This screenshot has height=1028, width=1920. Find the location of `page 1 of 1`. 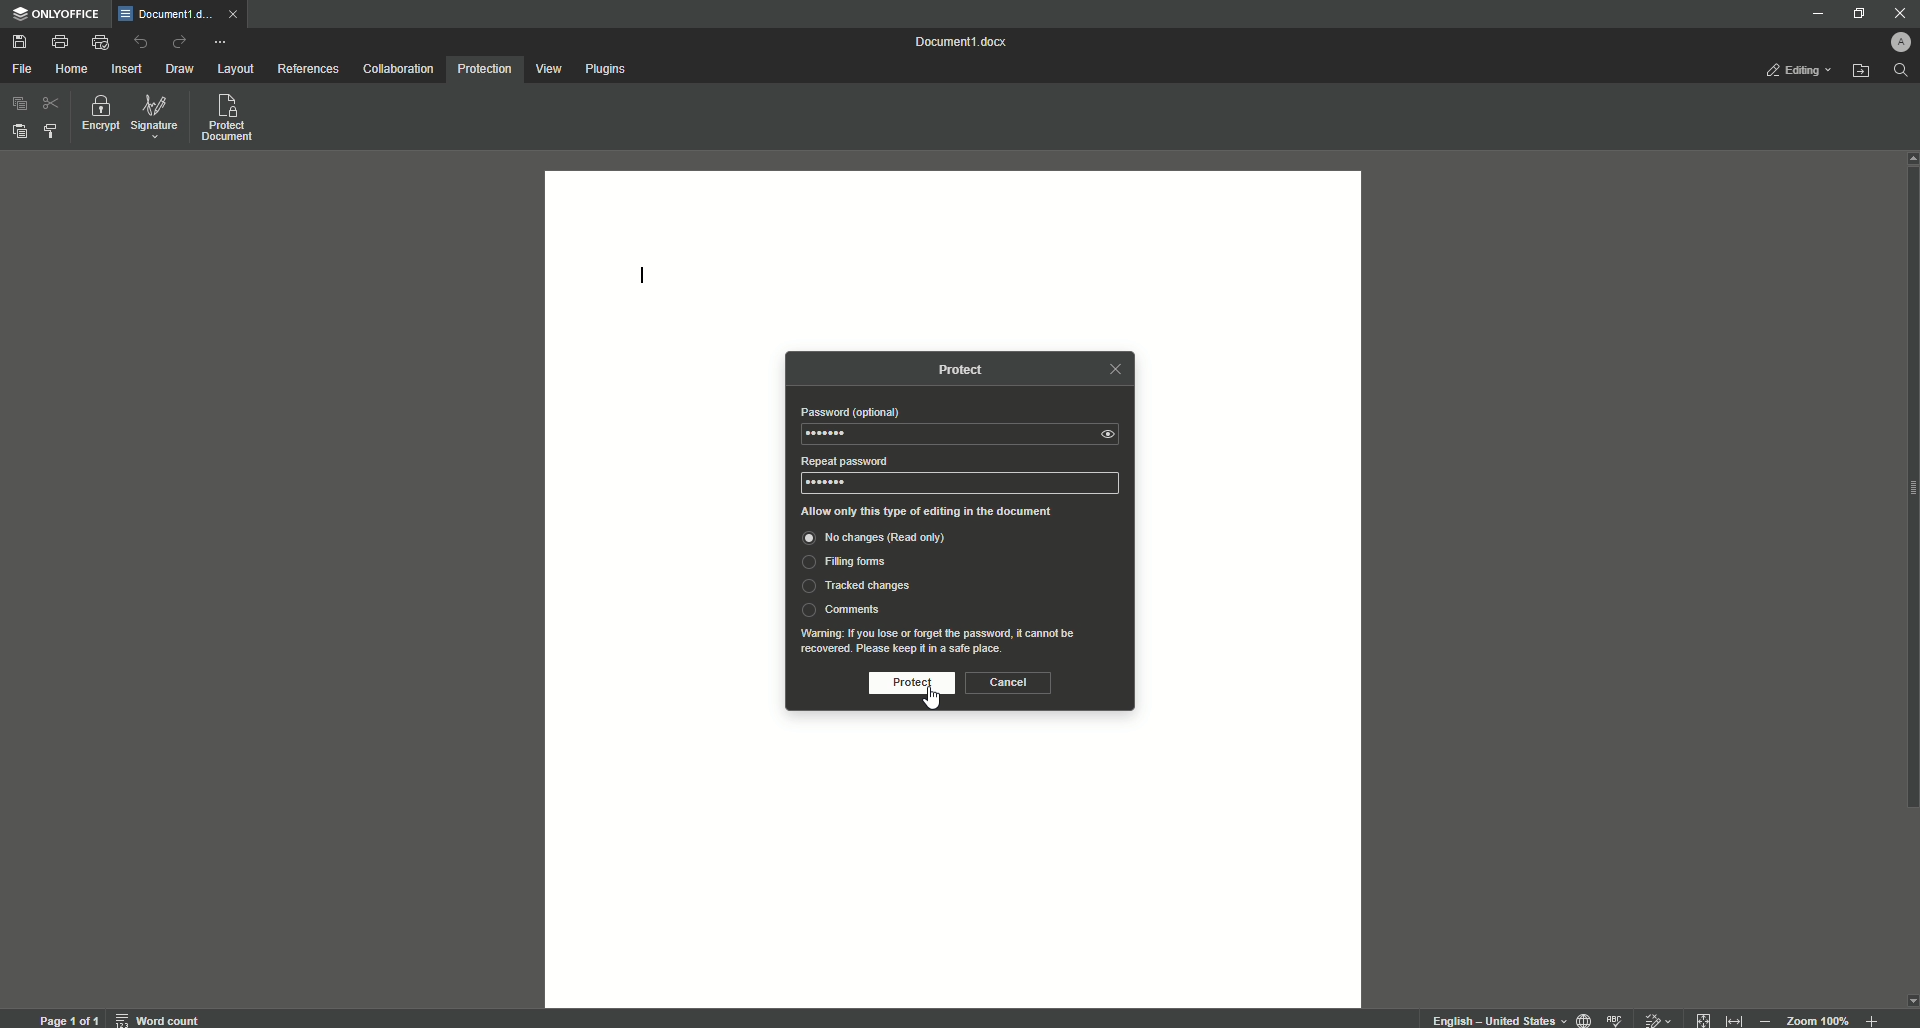

page 1 of 1 is located at coordinates (69, 1017).